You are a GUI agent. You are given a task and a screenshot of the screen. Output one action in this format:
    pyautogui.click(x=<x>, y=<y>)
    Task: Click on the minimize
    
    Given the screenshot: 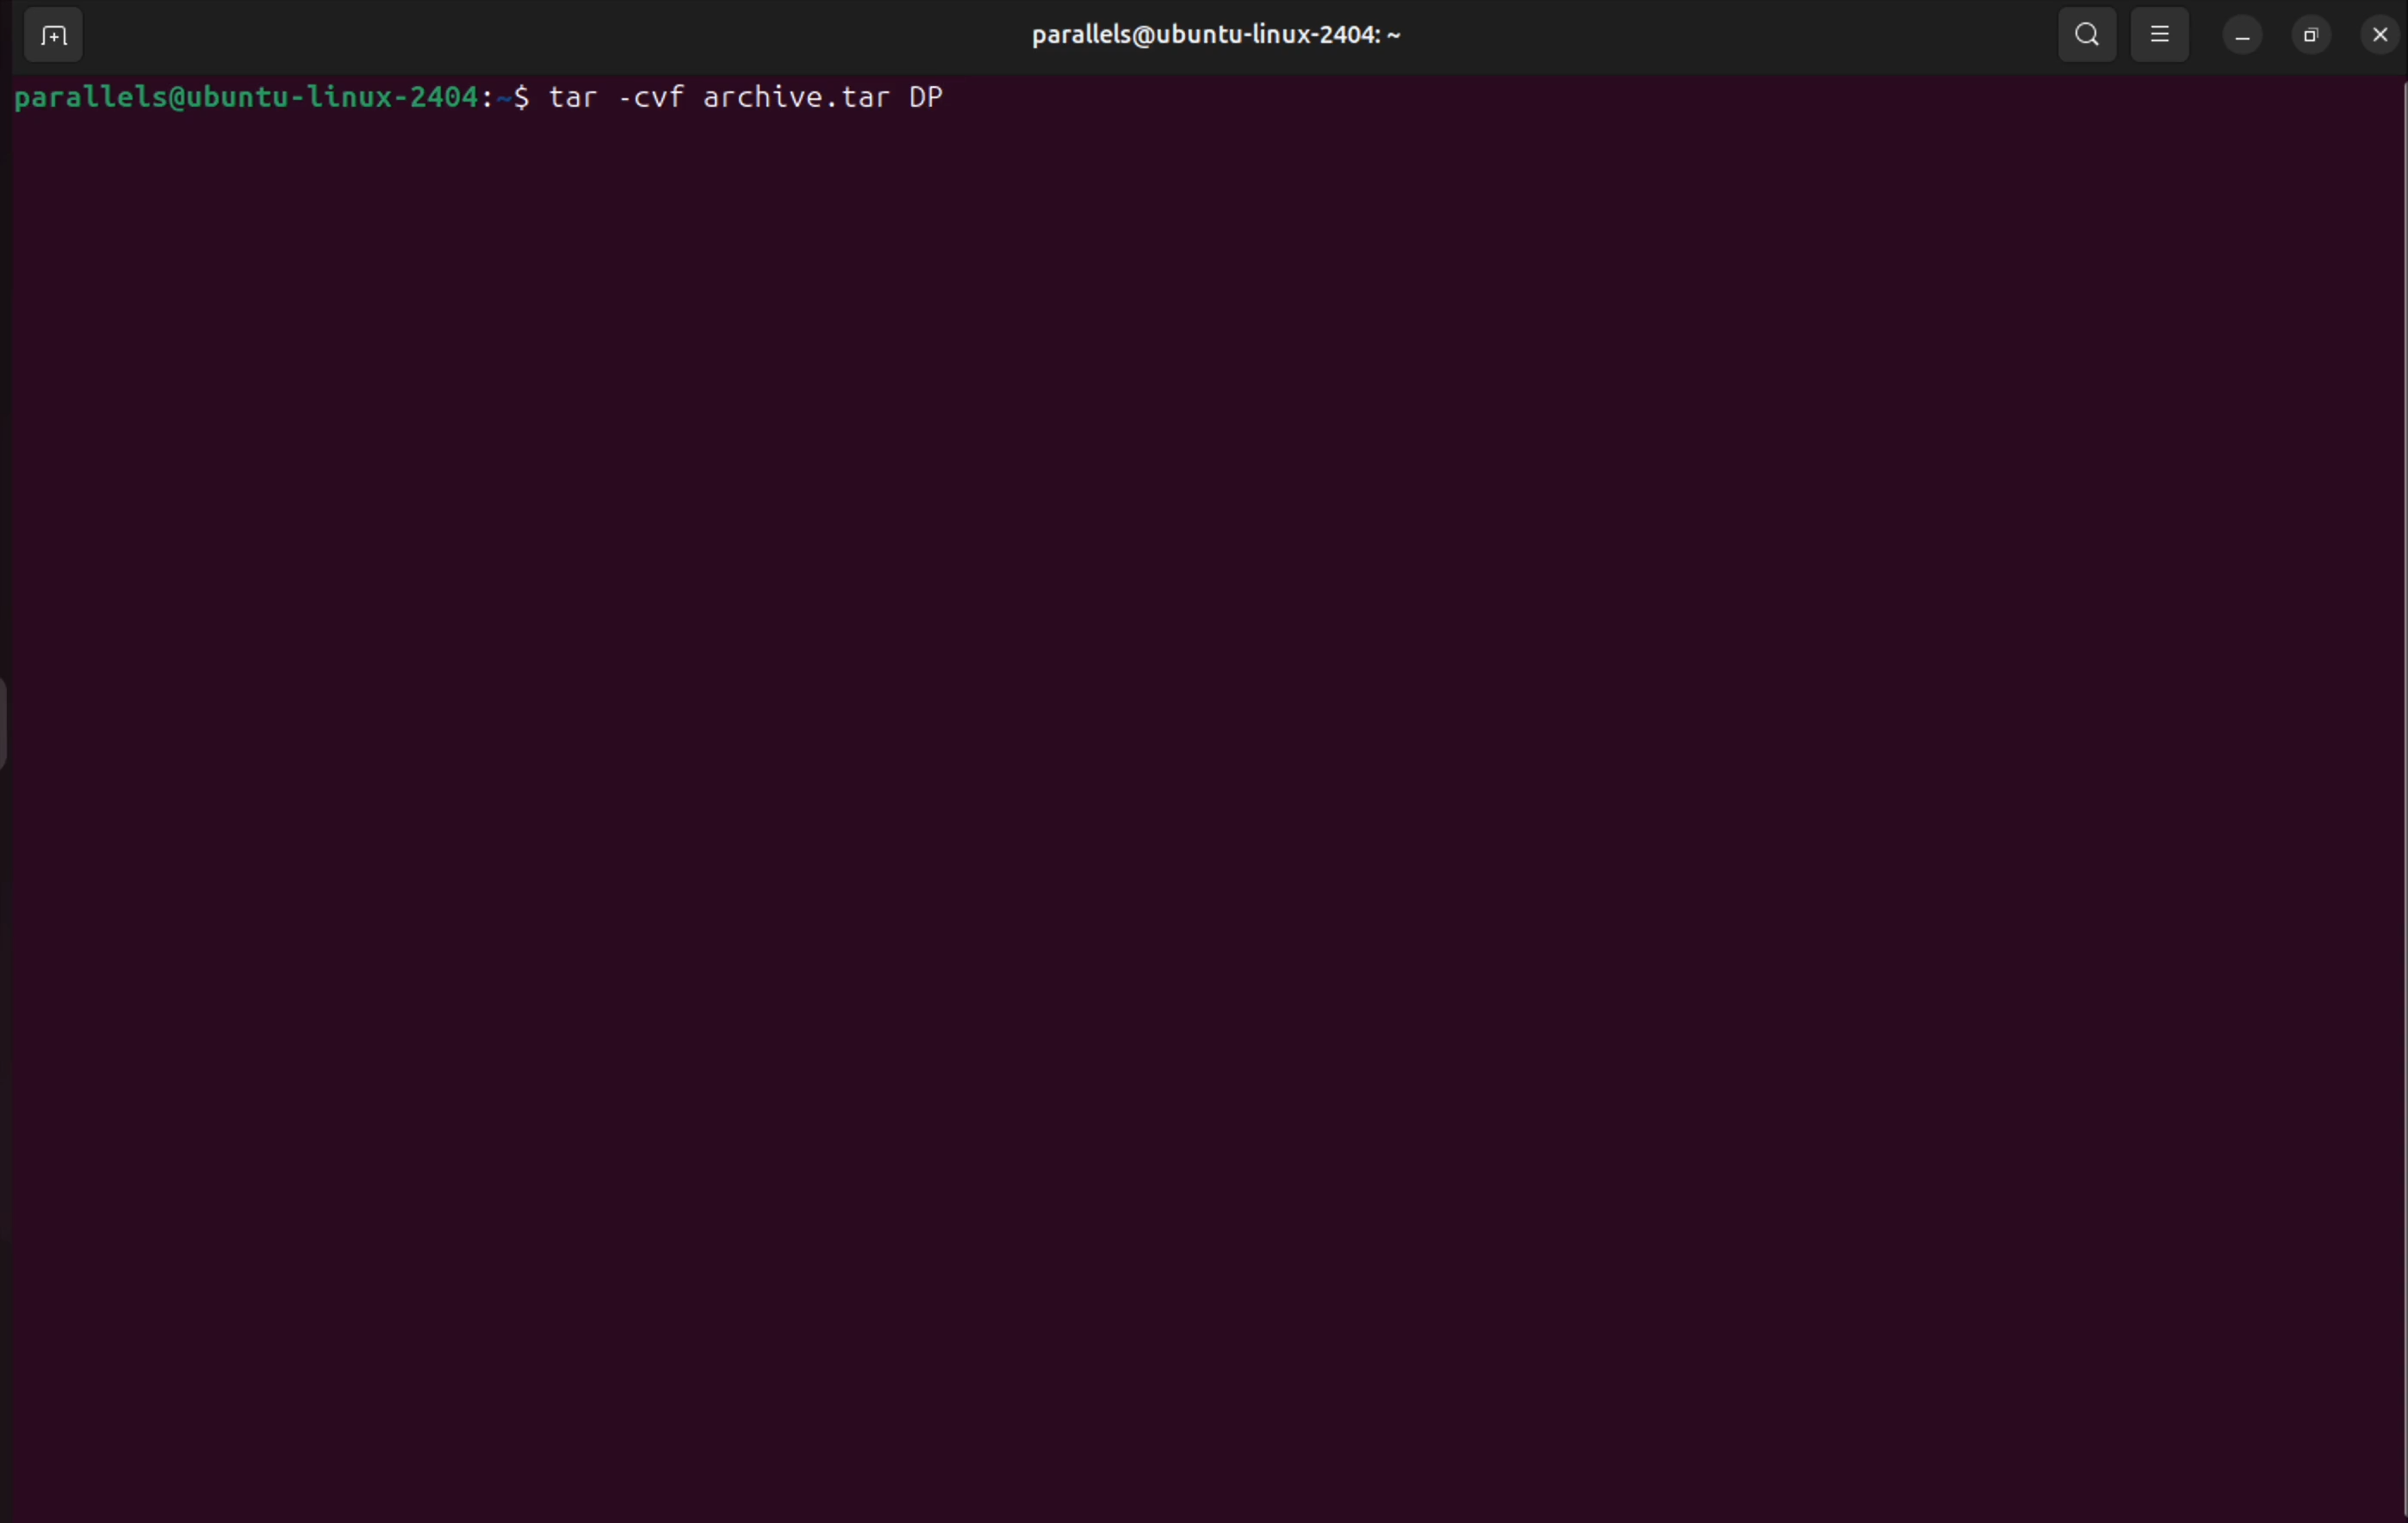 What is the action you would take?
    pyautogui.click(x=2244, y=34)
    